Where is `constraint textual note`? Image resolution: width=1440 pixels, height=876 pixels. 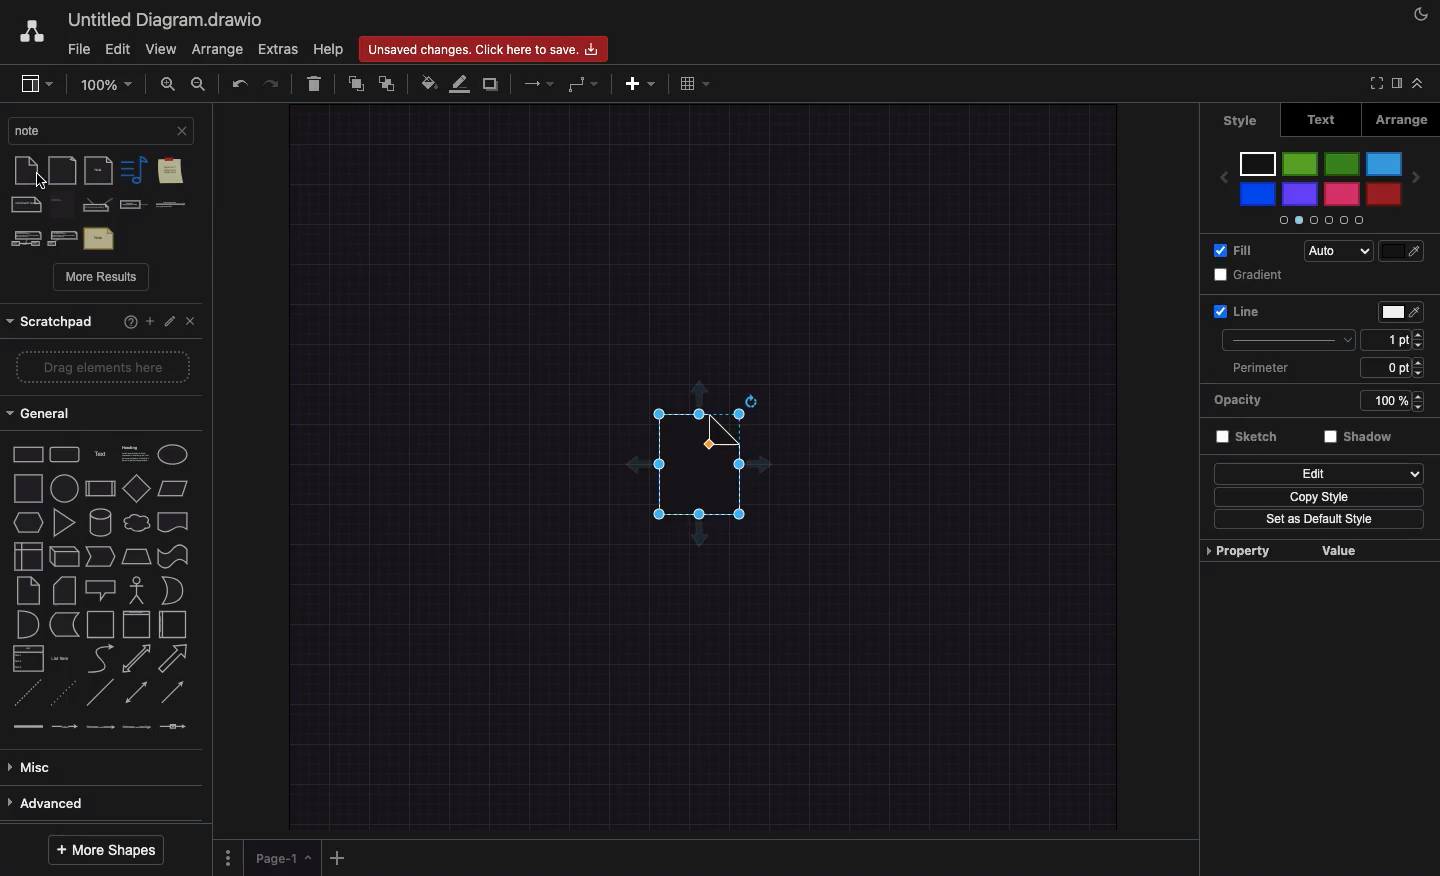
constraint textual note is located at coordinates (132, 206).